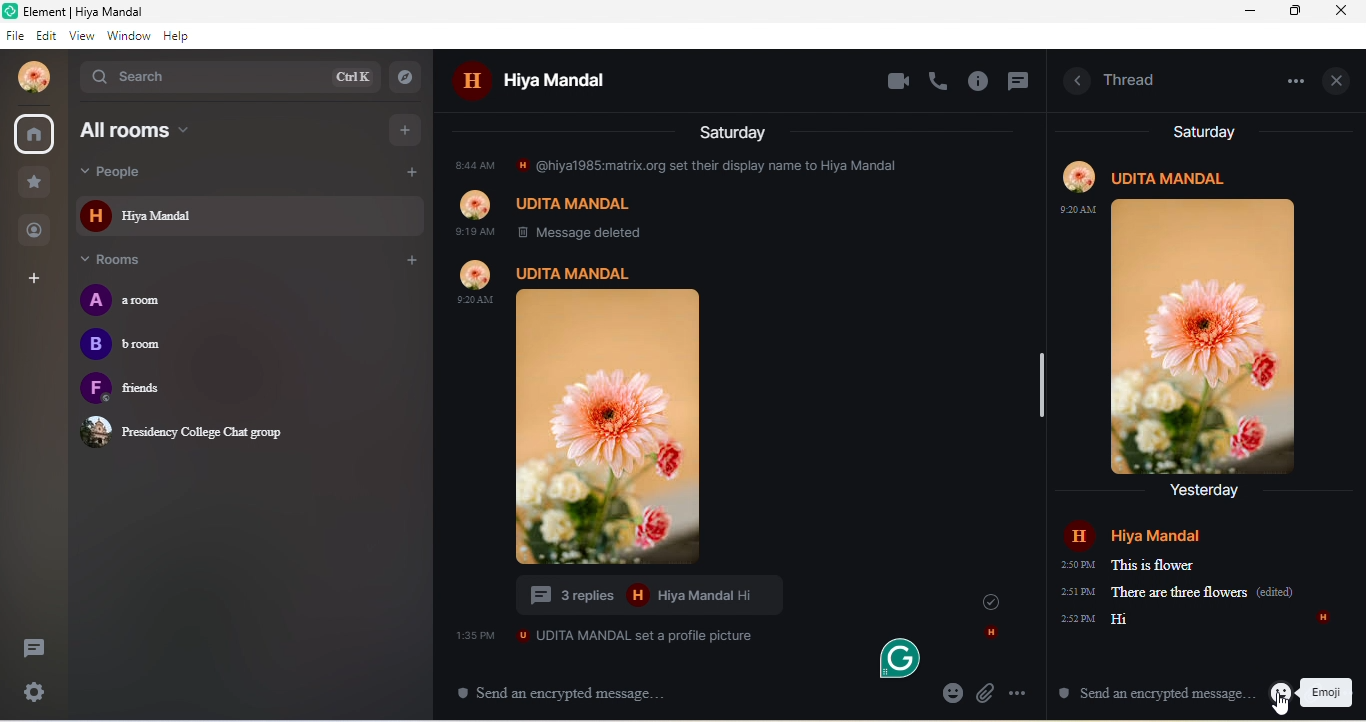  What do you see at coordinates (113, 172) in the screenshot?
I see `People` at bounding box center [113, 172].